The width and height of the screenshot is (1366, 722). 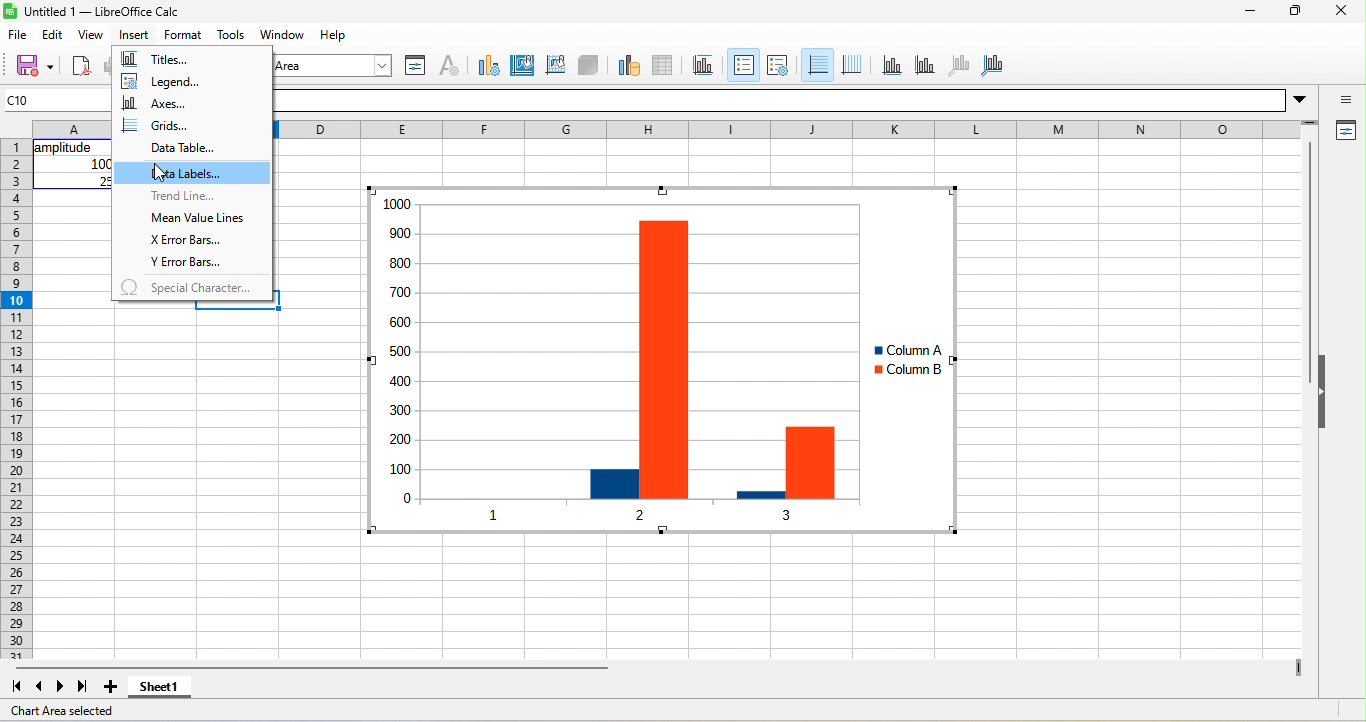 I want to click on chart area, so click(x=335, y=65).